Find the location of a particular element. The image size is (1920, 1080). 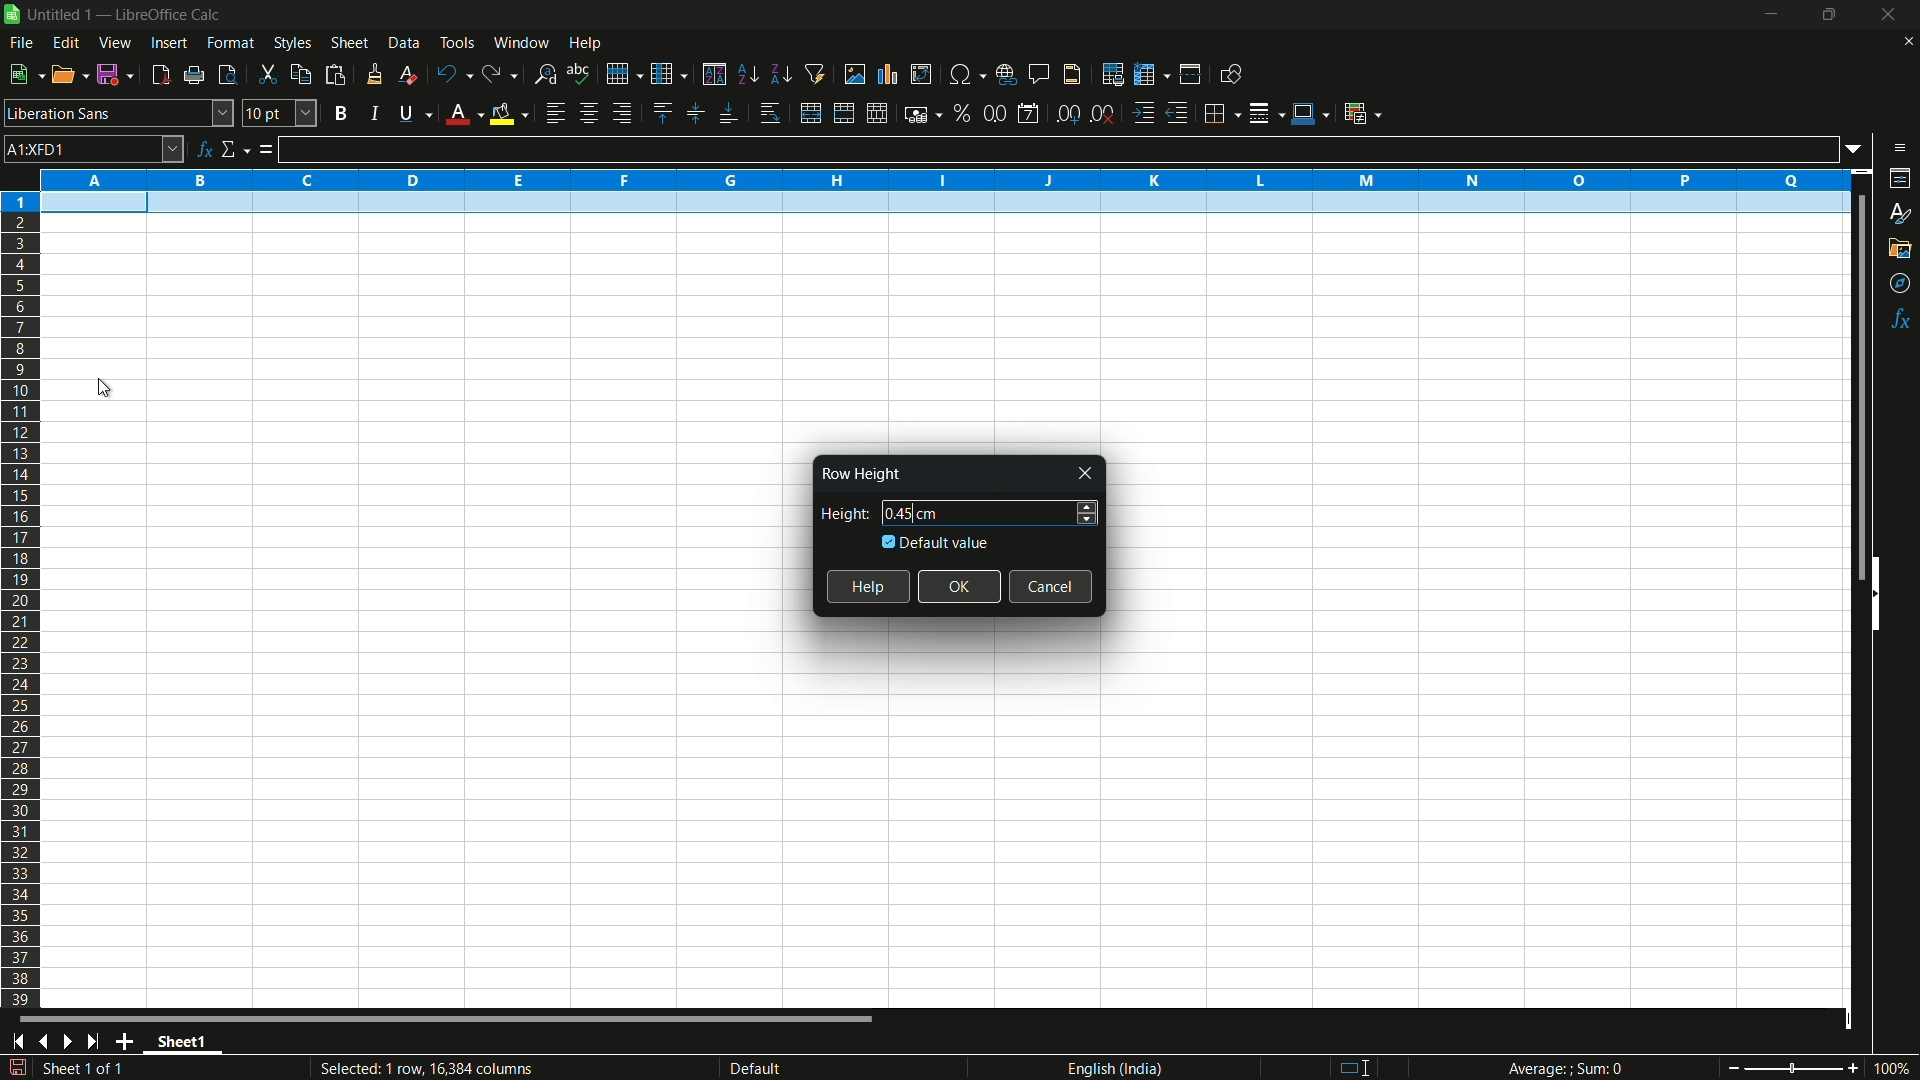

next sheet is located at coordinates (72, 1041).